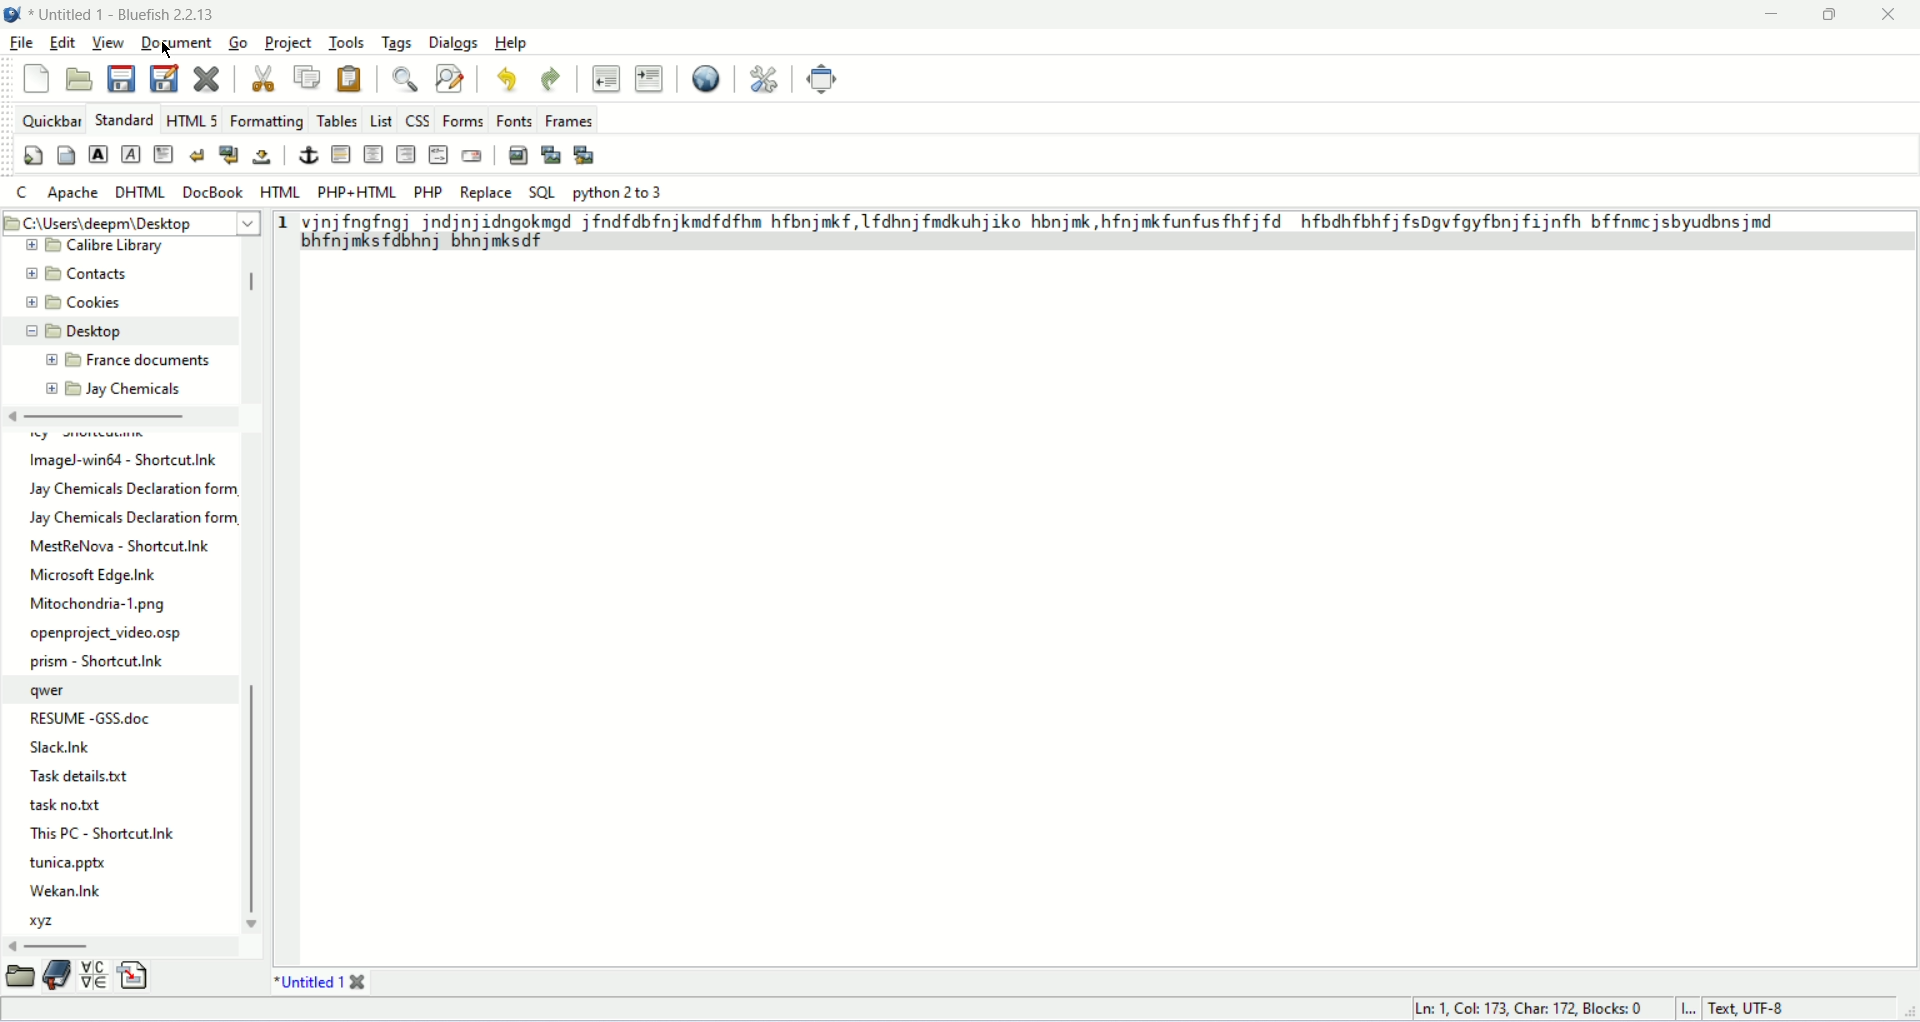 This screenshot has width=1920, height=1022. Describe the element at coordinates (101, 415) in the screenshot. I see `horizontal scroll bar` at that location.